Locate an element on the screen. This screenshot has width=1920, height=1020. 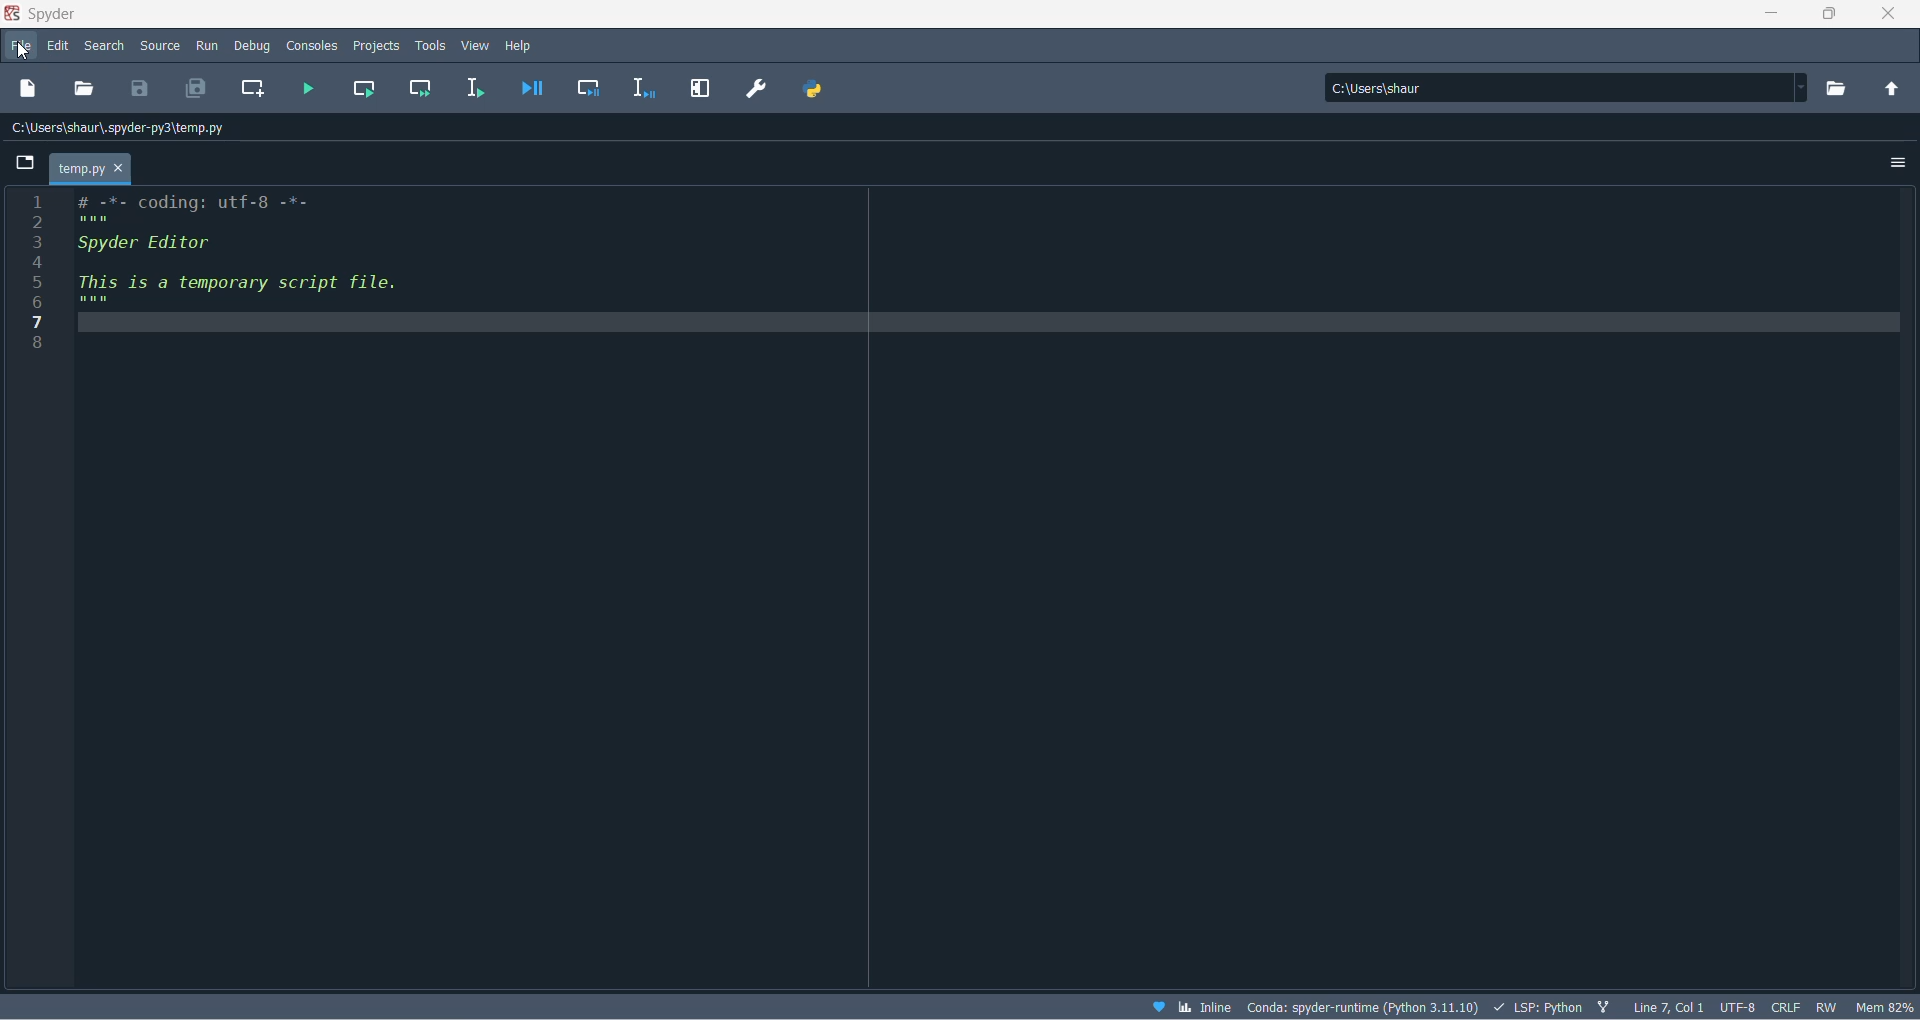
encoding is located at coordinates (1738, 1004).